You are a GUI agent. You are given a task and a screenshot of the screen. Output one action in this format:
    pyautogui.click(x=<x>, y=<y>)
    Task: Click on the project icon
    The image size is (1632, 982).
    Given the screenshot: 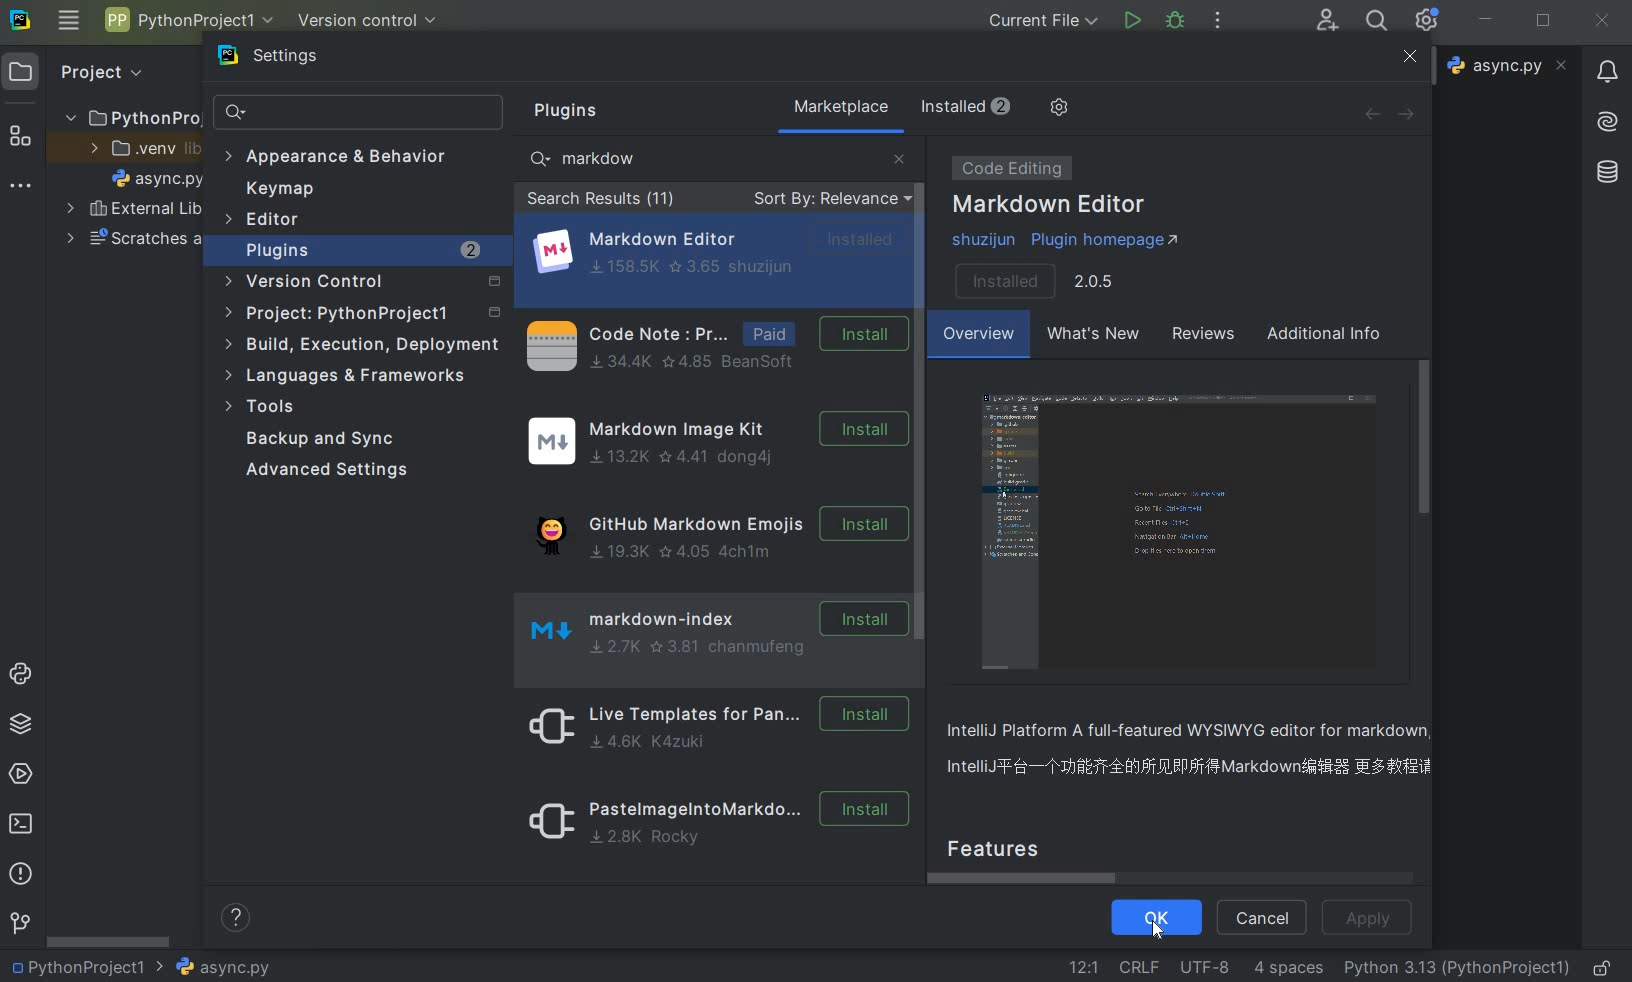 What is the action you would take?
    pyautogui.click(x=24, y=72)
    